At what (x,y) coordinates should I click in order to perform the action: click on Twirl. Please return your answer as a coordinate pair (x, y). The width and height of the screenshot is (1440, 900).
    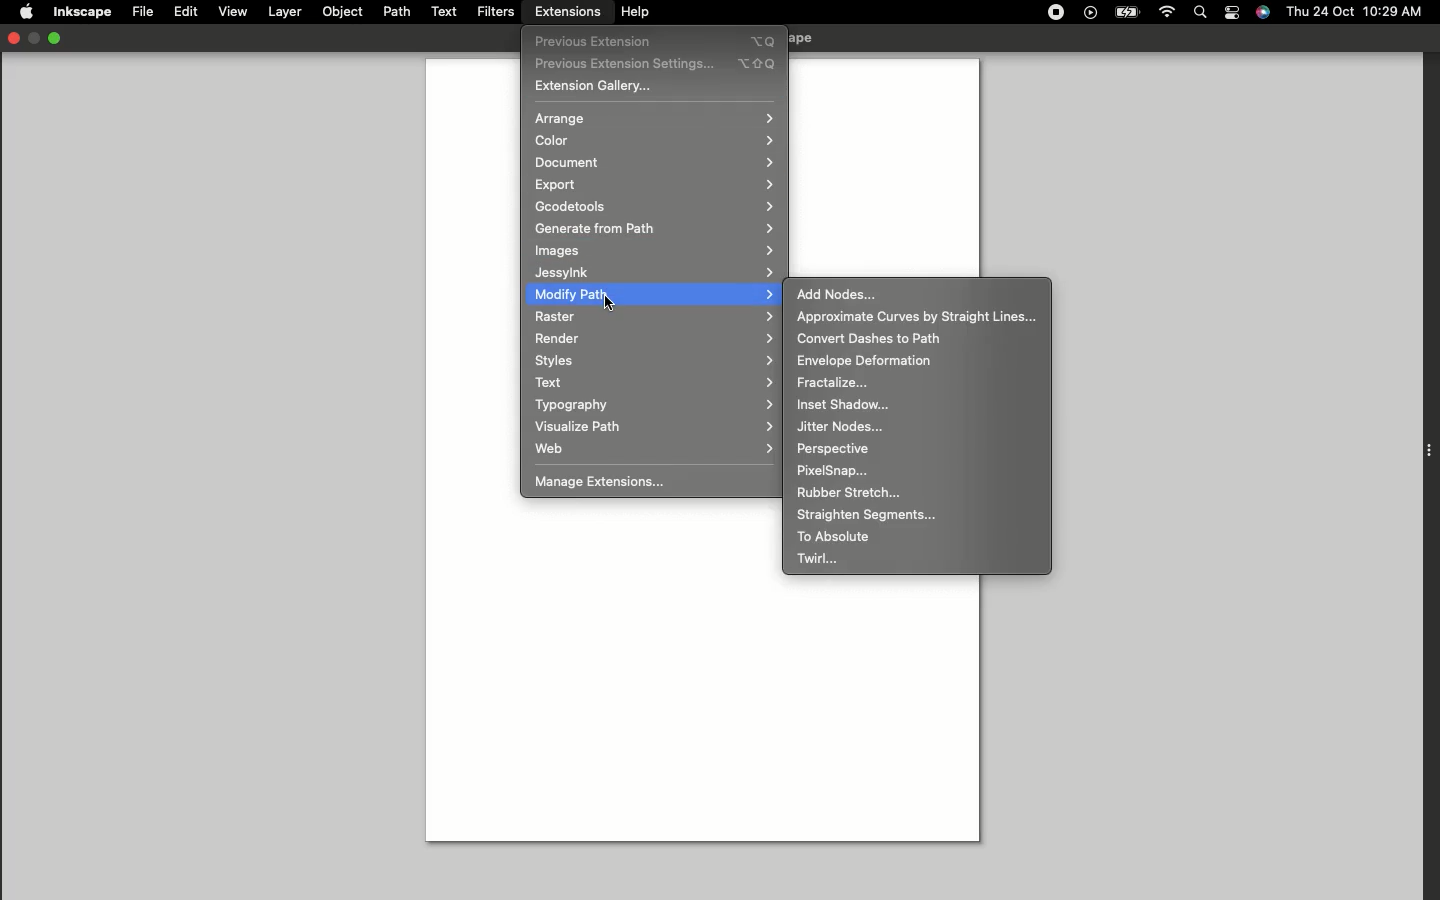
    Looking at the image, I should click on (818, 559).